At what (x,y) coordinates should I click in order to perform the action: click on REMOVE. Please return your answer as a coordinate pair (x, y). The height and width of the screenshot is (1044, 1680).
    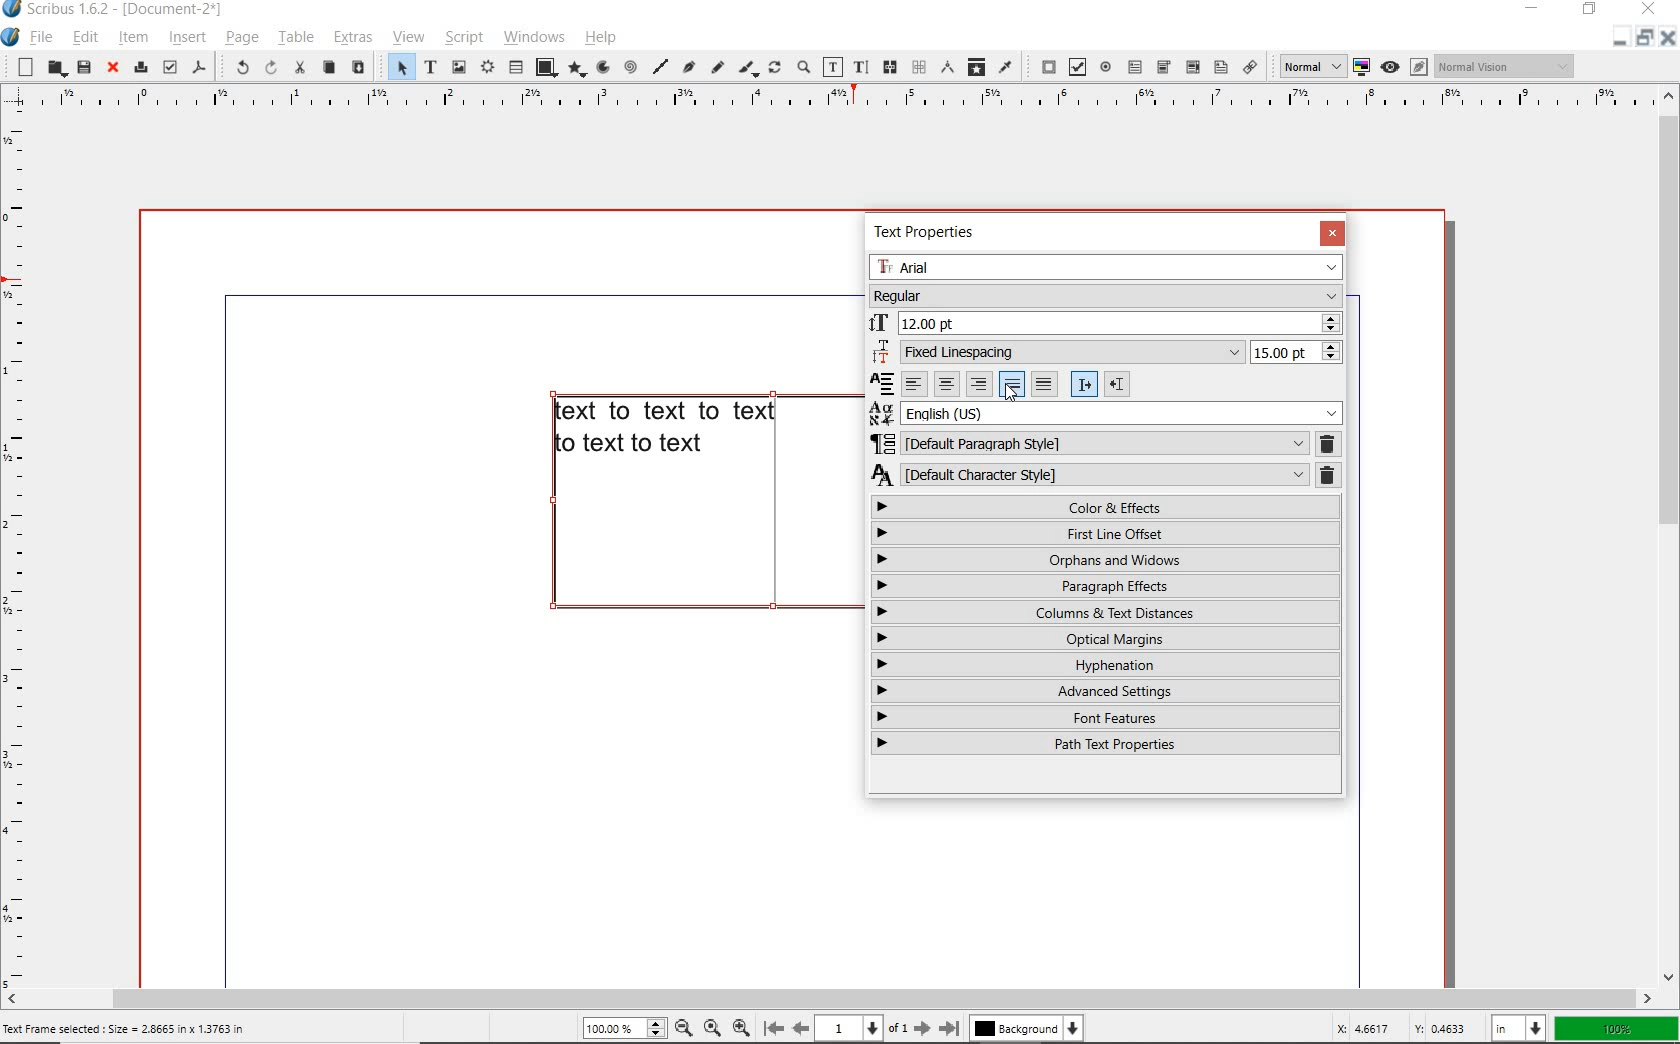
    Looking at the image, I should click on (1327, 443).